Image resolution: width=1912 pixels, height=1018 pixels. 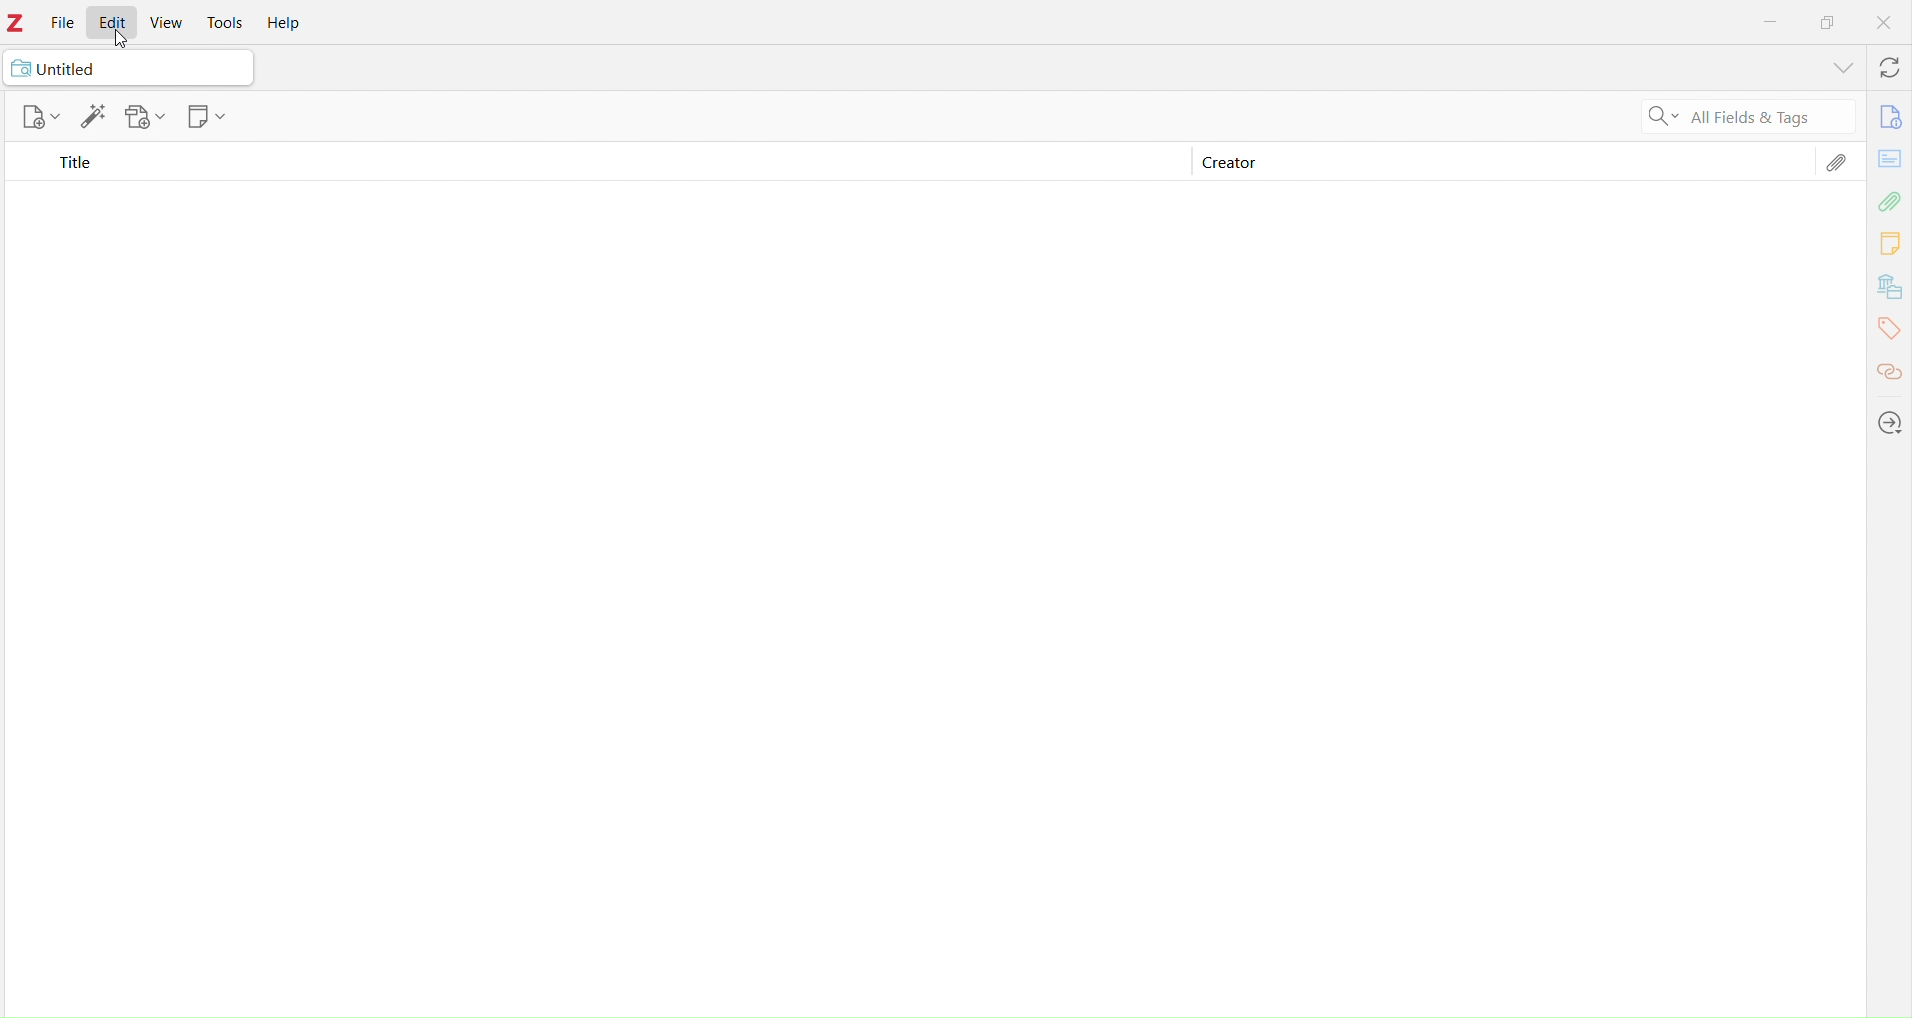 What do you see at coordinates (1657, 119) in the screenshot?
I see `Search` at bounding box center [1657, 119].